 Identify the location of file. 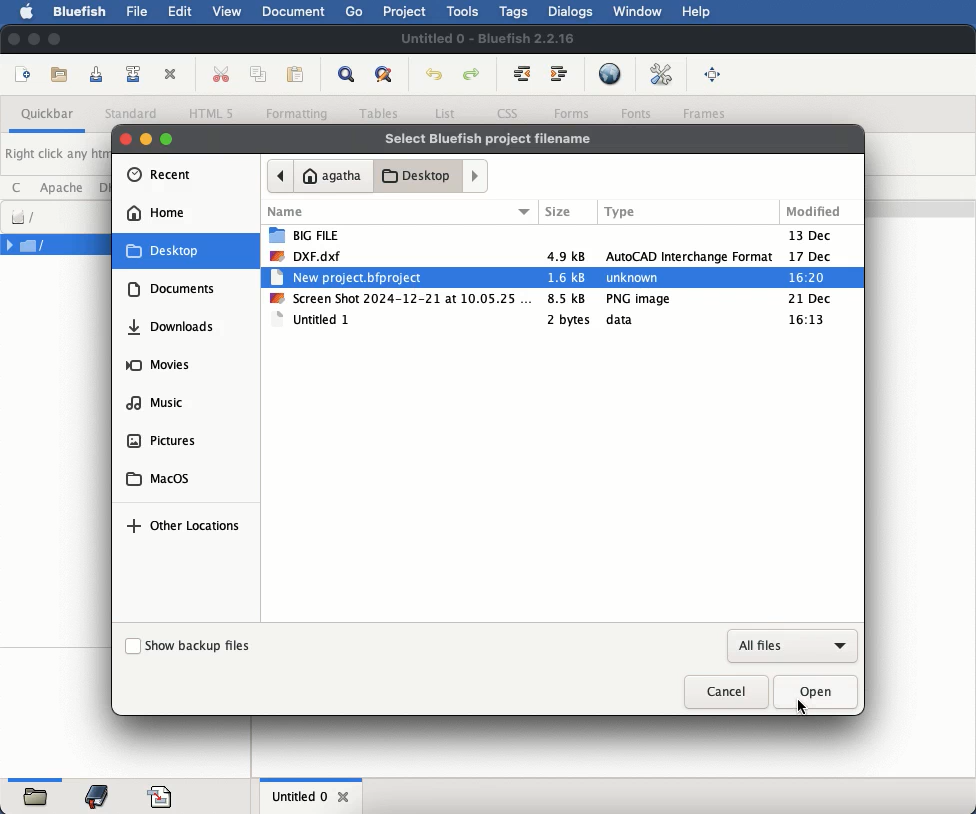
(140, 12).